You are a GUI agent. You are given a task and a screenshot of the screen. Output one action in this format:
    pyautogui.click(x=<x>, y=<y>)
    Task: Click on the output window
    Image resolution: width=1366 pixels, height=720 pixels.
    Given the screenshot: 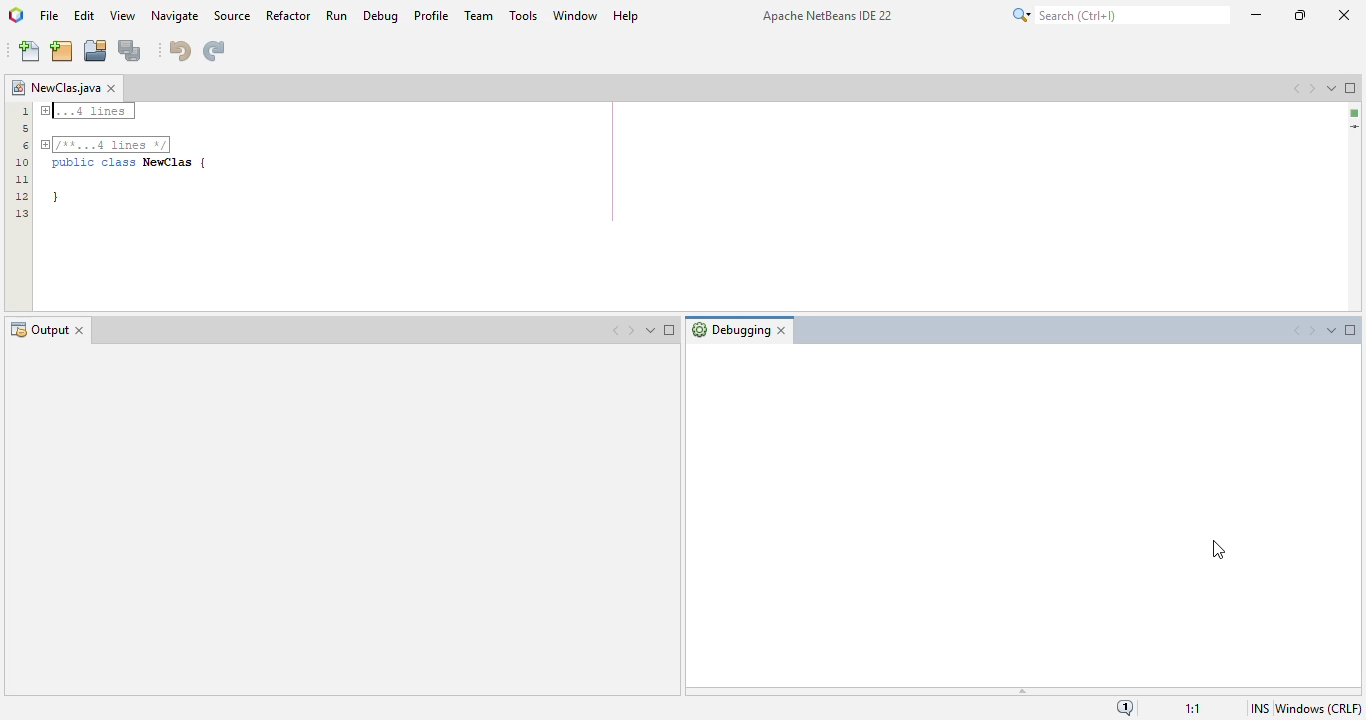 What is the action you would take?
    pyautogui.click(x=342, y=521)
    